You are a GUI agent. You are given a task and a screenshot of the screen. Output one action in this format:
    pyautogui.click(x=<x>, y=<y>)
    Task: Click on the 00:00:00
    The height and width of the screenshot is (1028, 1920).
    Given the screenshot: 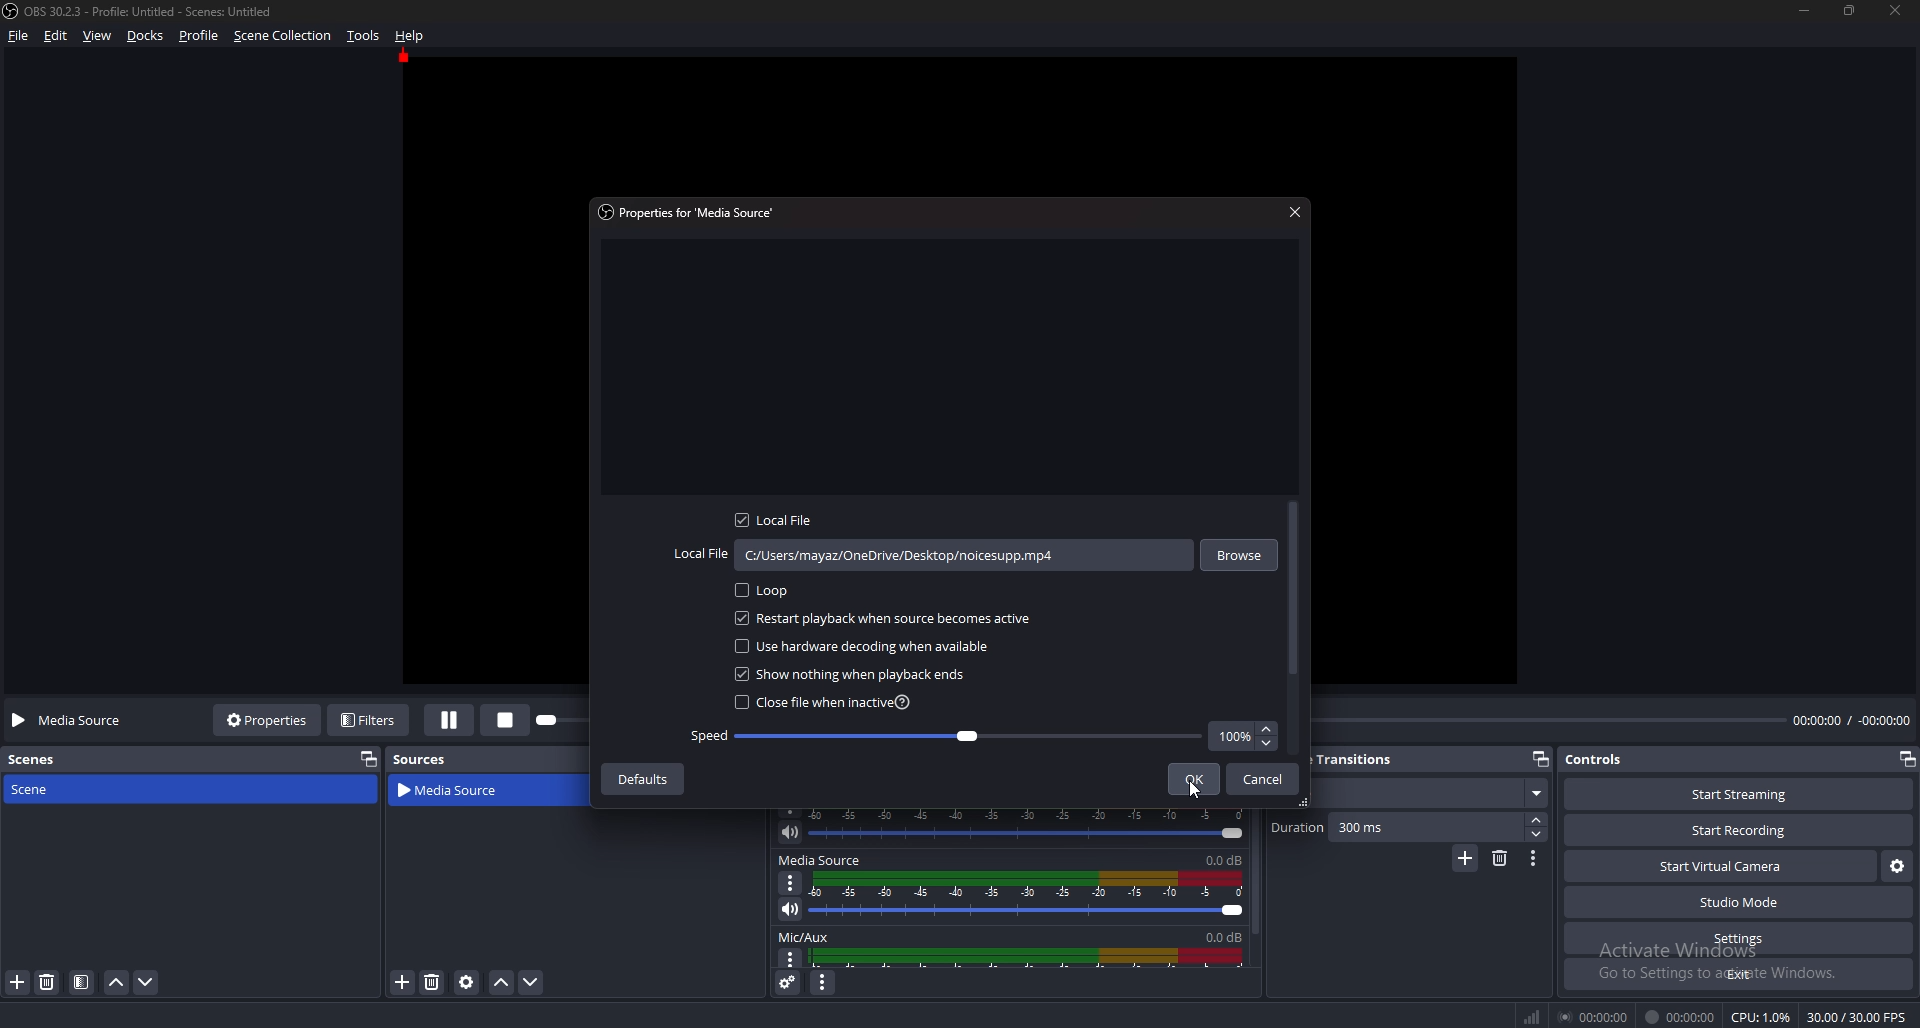 What is the action you would take?
    pyautogui.click(x=1680, y=1017)
    